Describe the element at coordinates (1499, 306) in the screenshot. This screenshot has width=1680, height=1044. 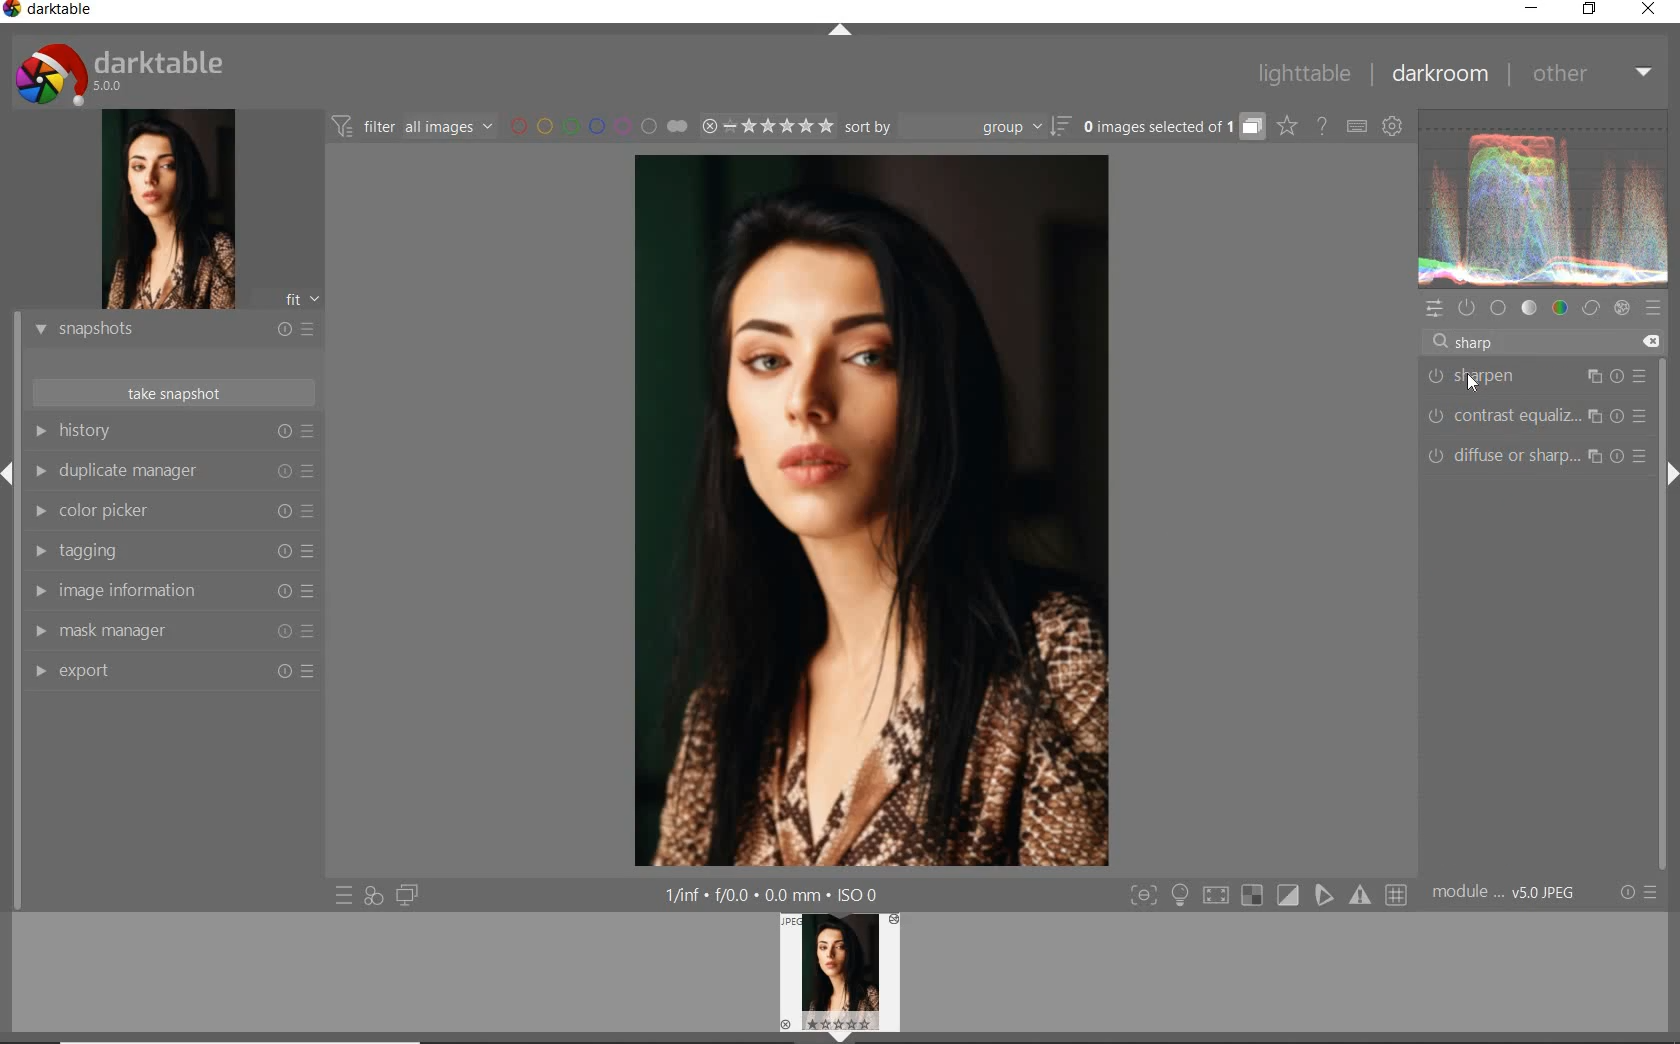
I see `base` at that location.